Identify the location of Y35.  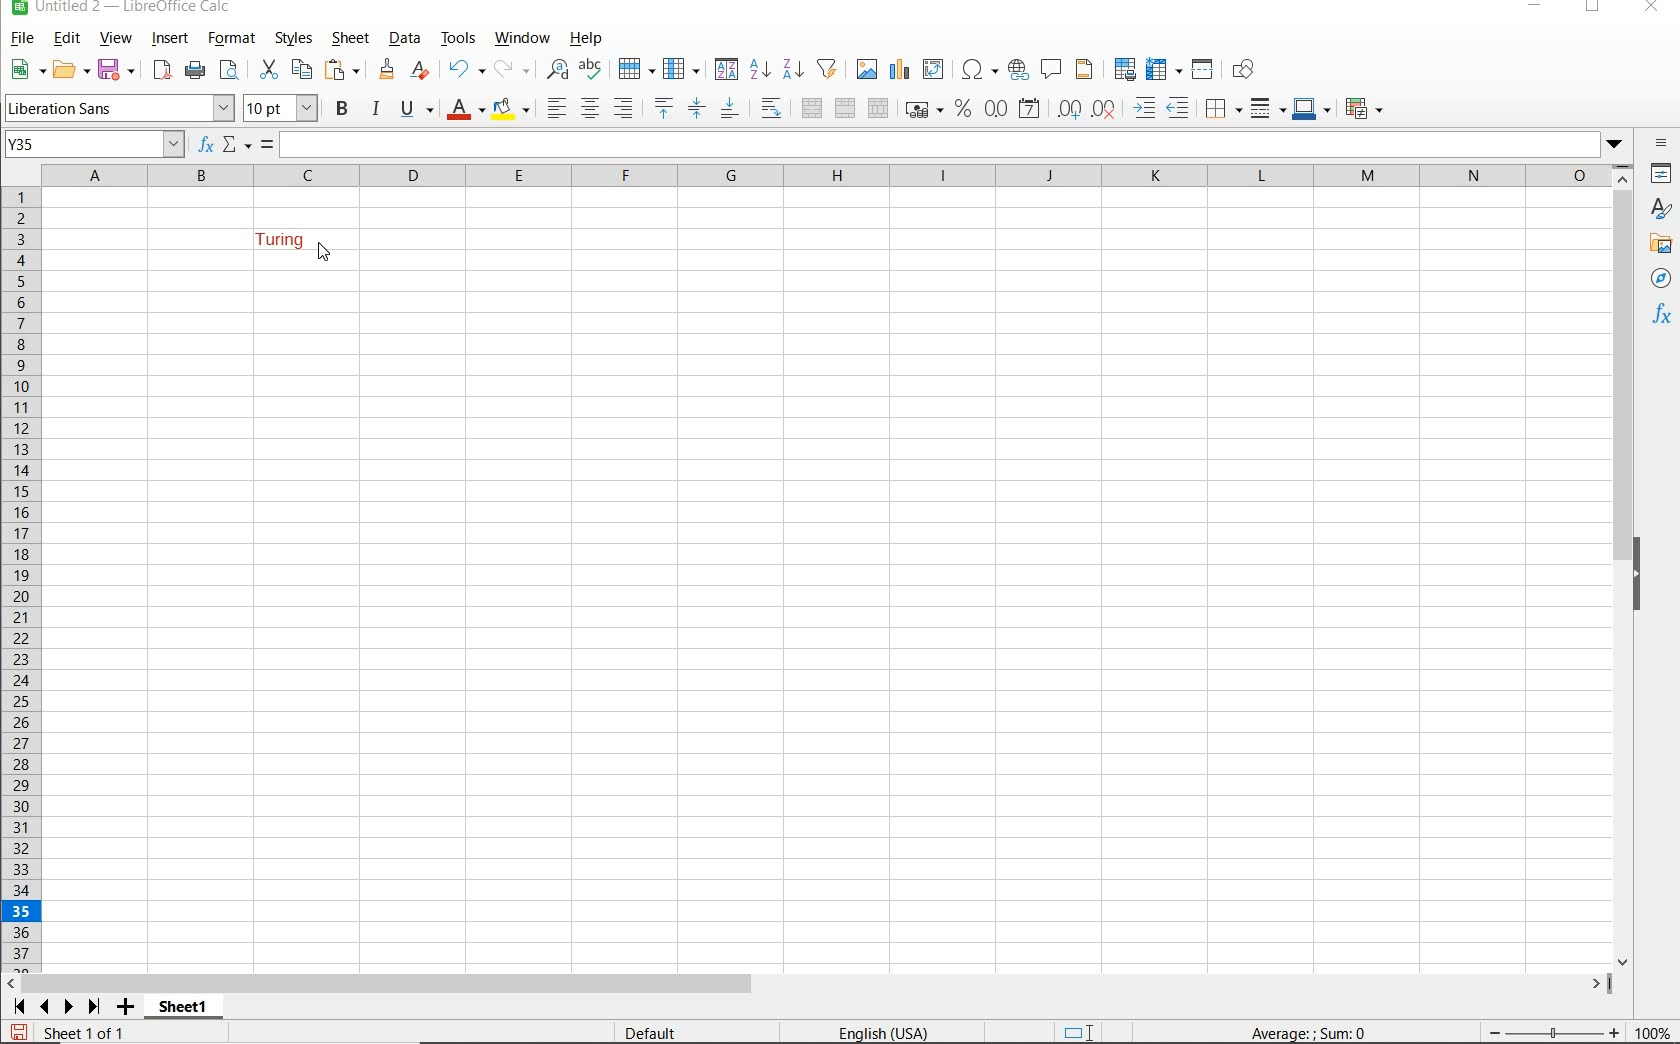
(94, 143).